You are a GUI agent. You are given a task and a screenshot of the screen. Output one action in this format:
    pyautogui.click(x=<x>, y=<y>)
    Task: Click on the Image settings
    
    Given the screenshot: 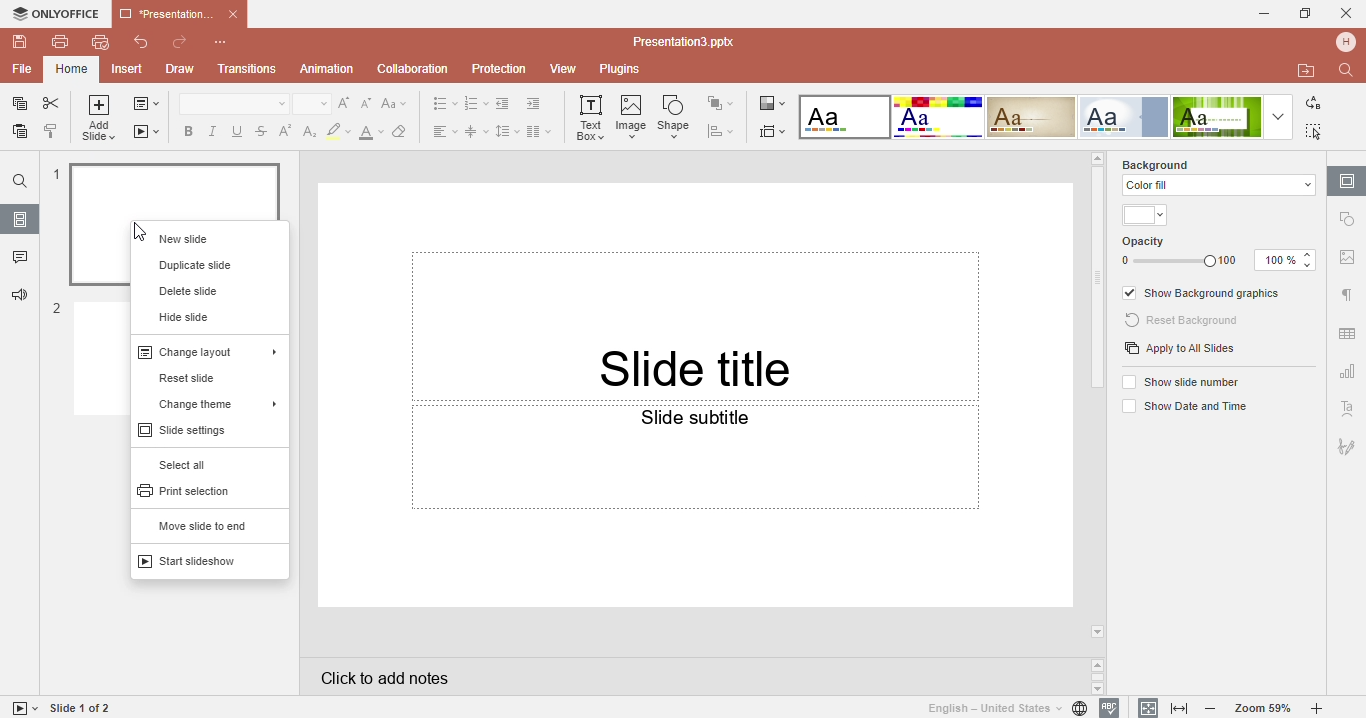 What is the action you would take?
    pyautogui.click(x=1347, y=261)
    